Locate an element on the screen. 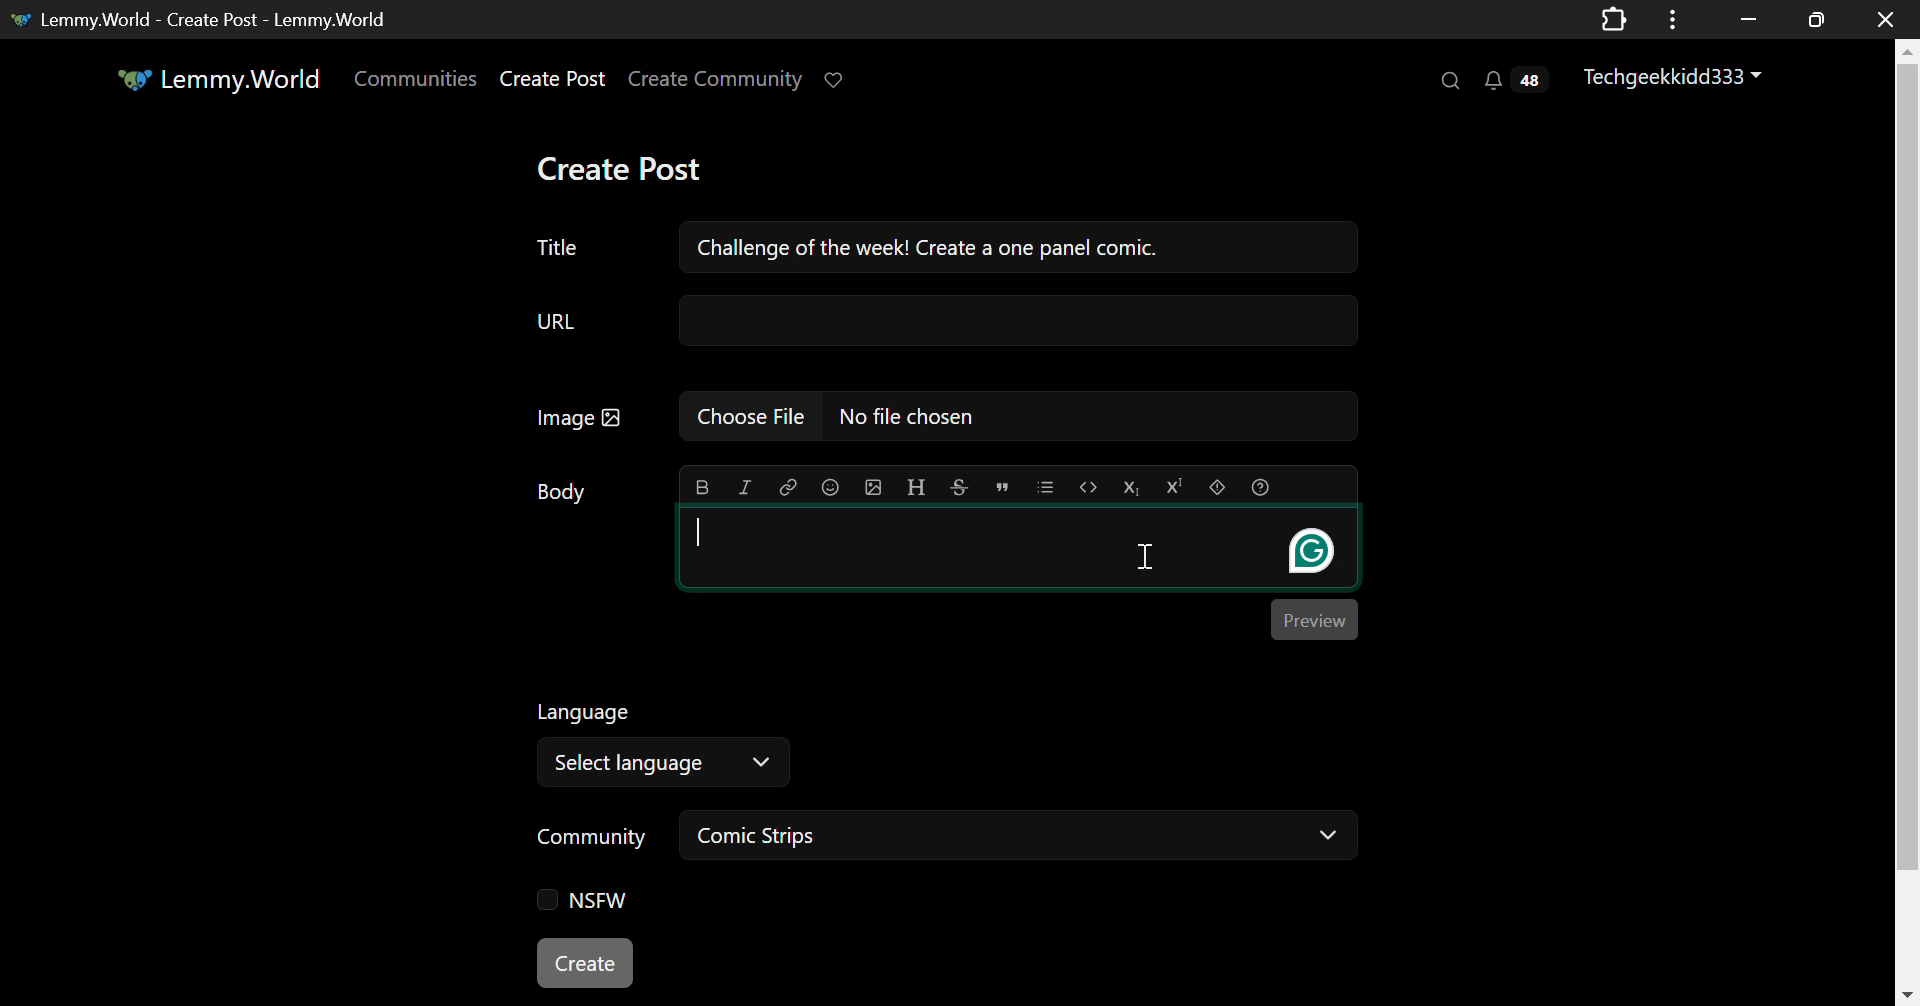 Image resolution: width=1920 pixels, height=1006 pixels. Title: Challenge of the week! Create a one pane comic. is located at coordinates (946, 244).